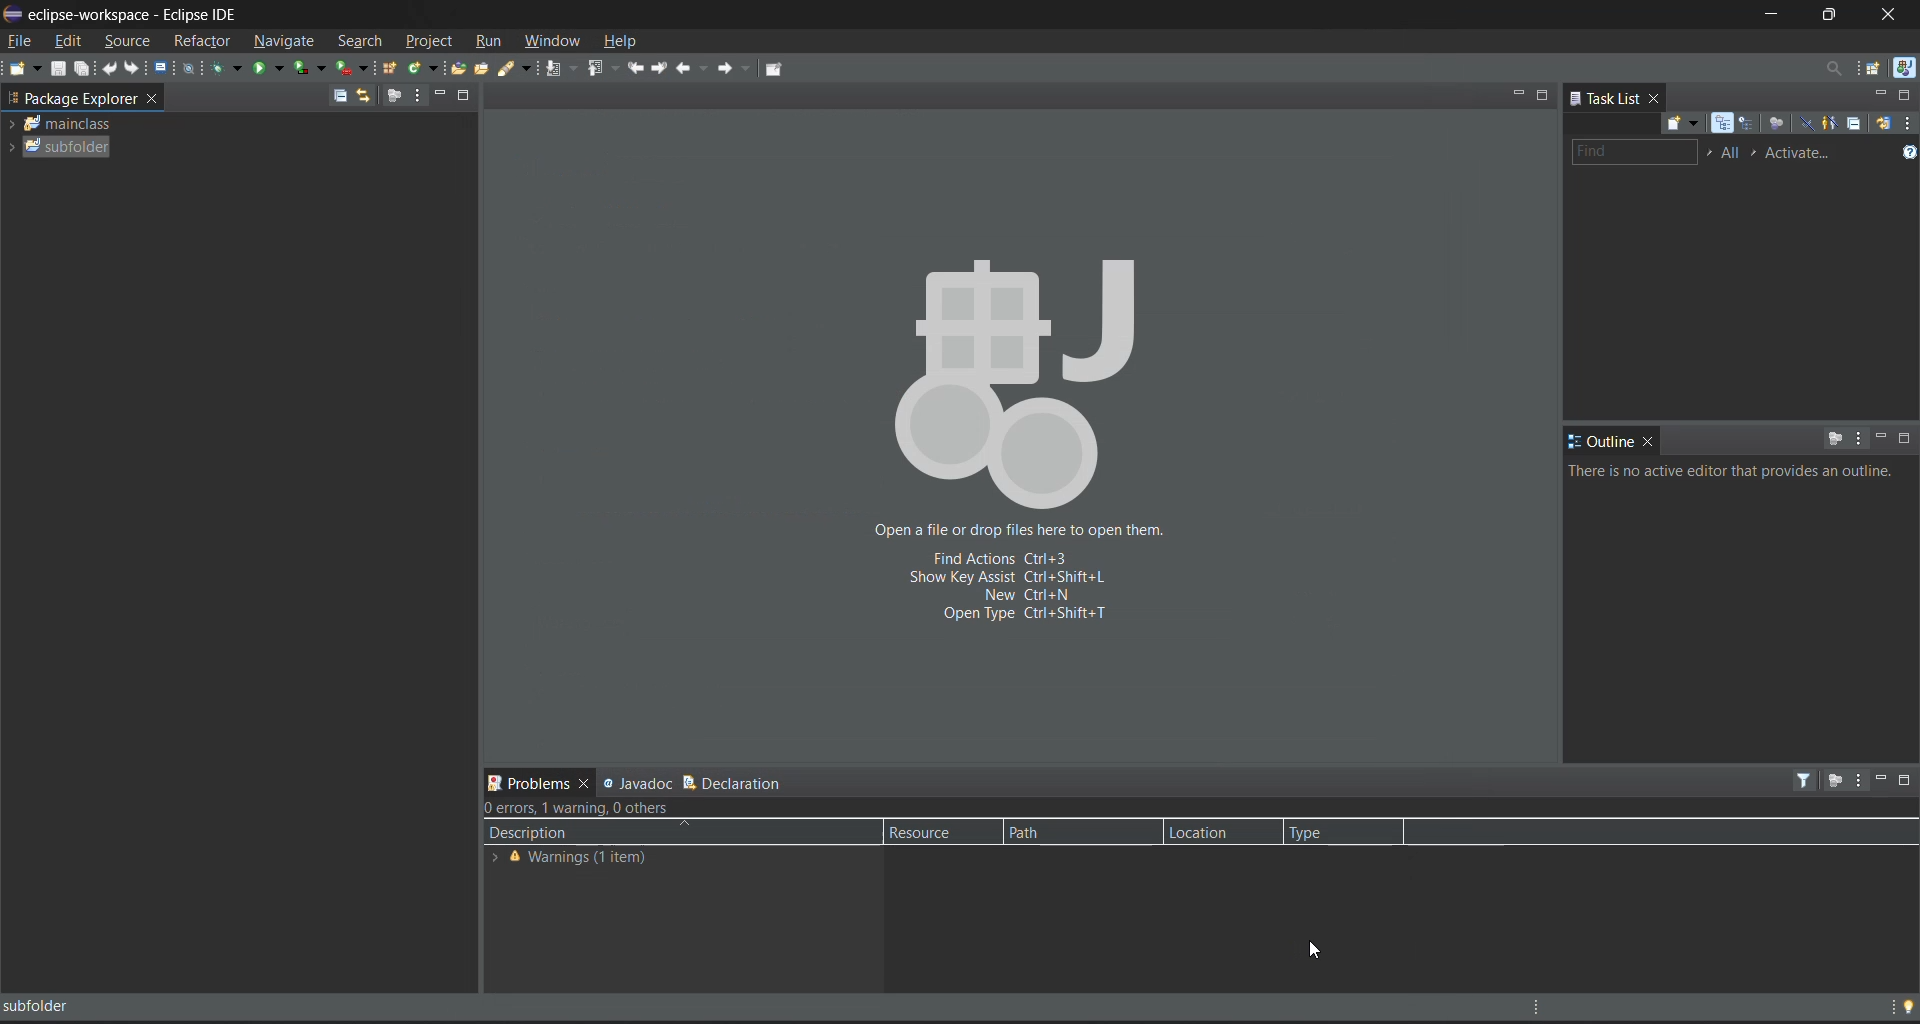  Describe the element at coordinates (363, 95) in the screenshot. I see `link with editor` at that location.